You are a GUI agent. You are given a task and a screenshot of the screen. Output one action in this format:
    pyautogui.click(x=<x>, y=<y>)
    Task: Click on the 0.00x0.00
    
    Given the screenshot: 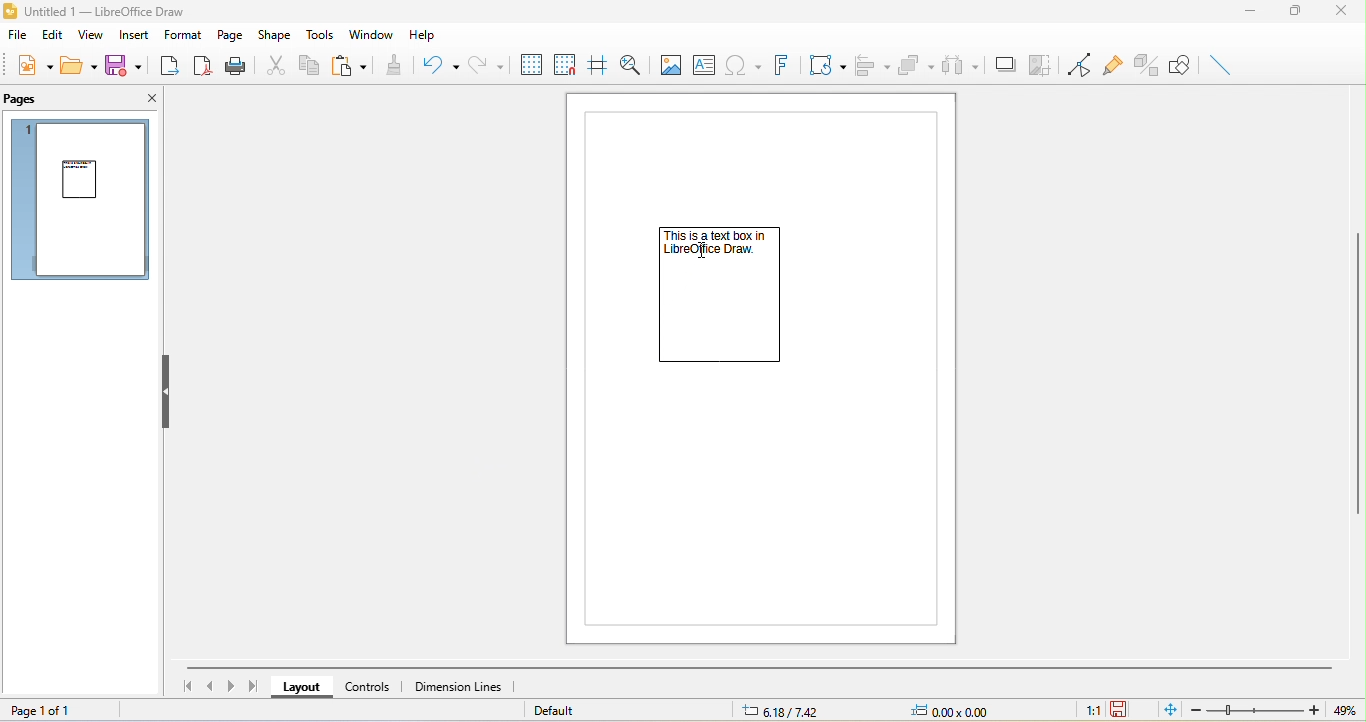 What is the action you would take?
    pyautogui.click(x=961, y=711)
    